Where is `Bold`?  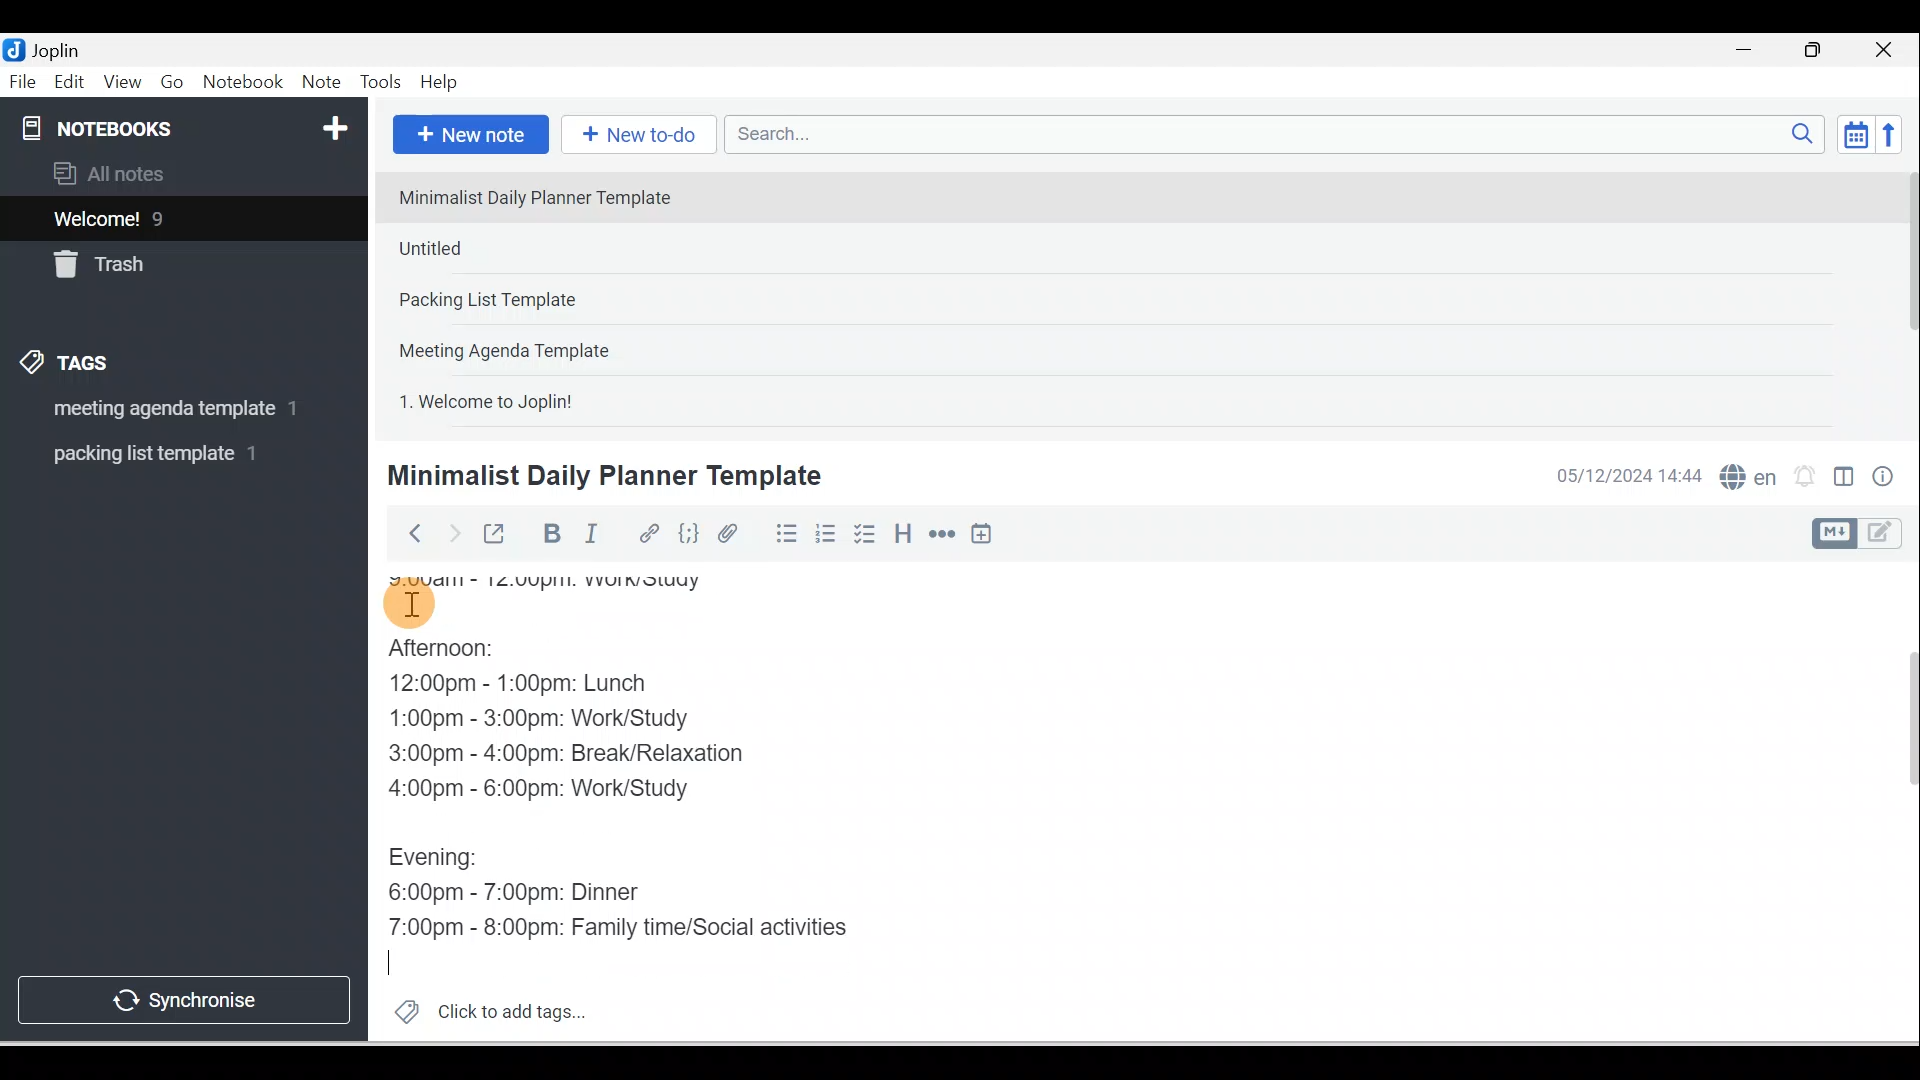 Bold is located at coordinates (549, 534).